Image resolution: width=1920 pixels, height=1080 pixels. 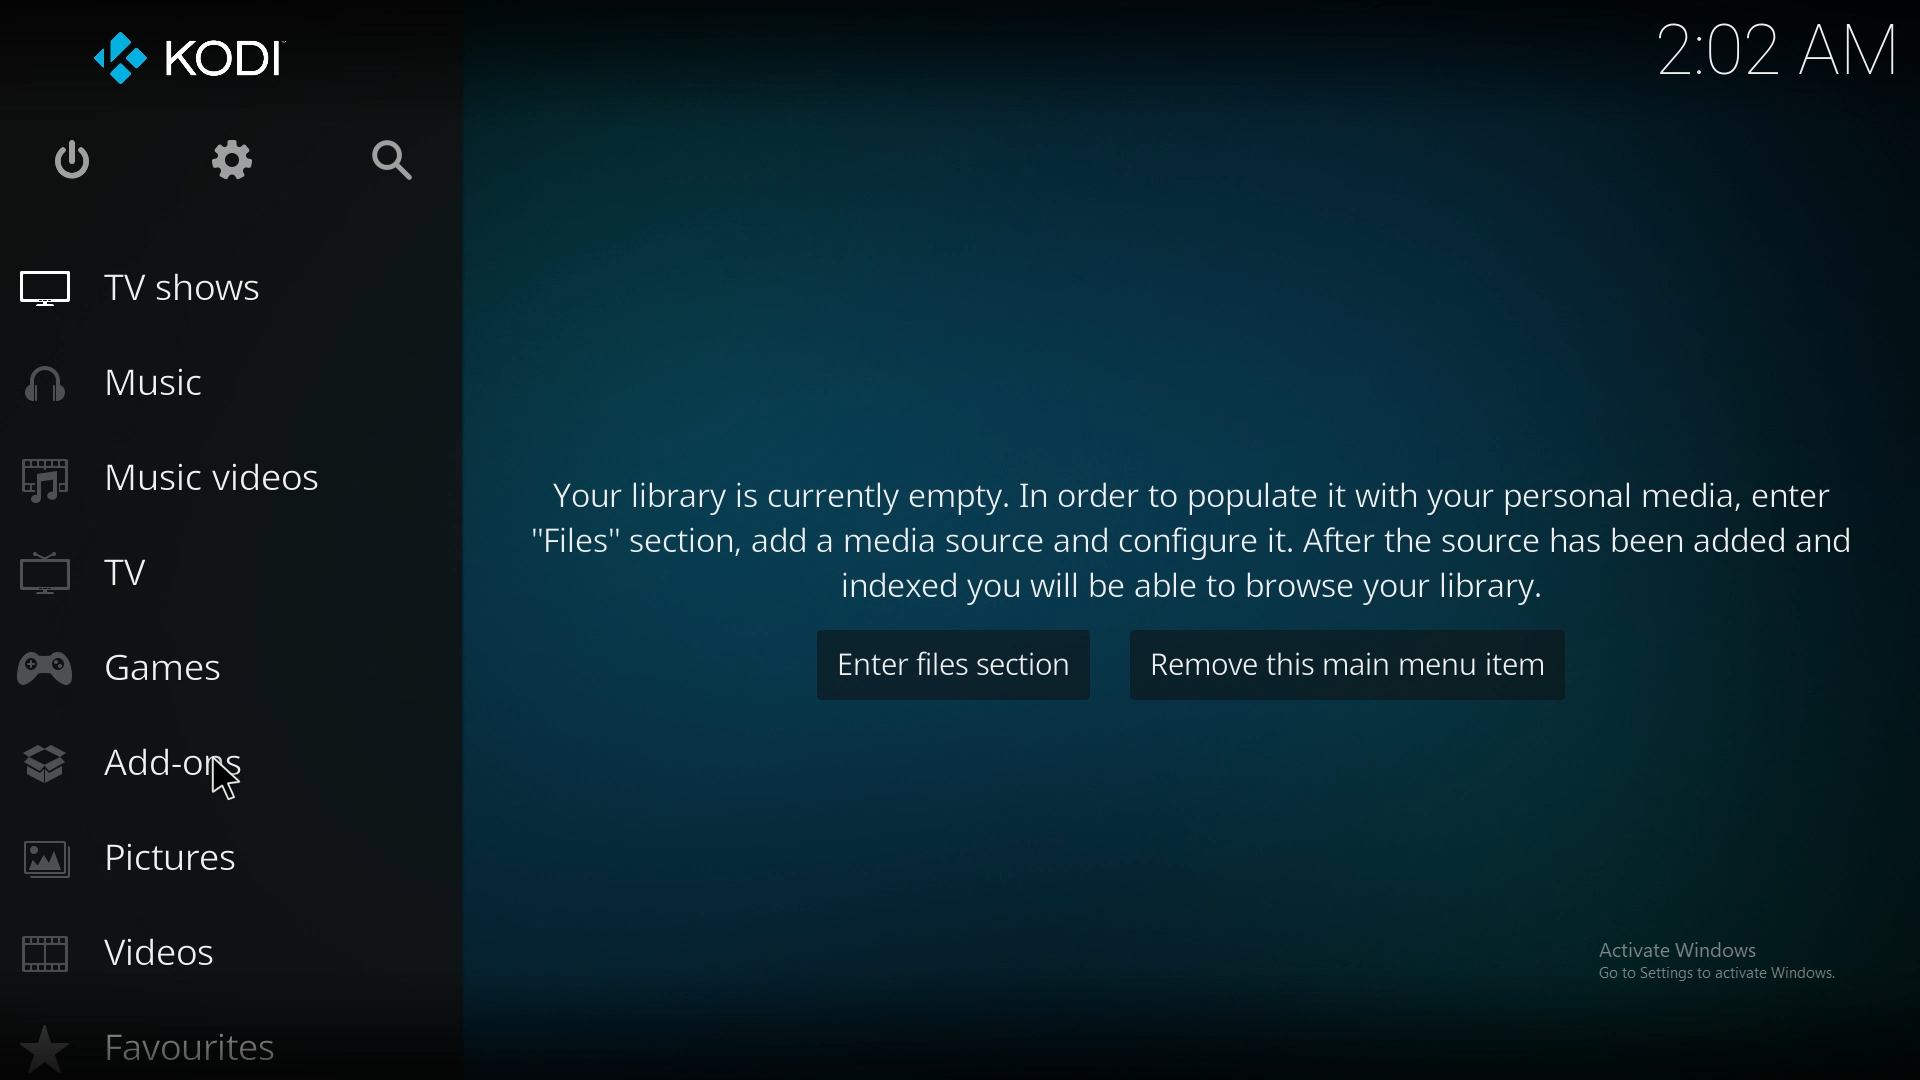 I want to click on add ons, so click(x=106, y=766).